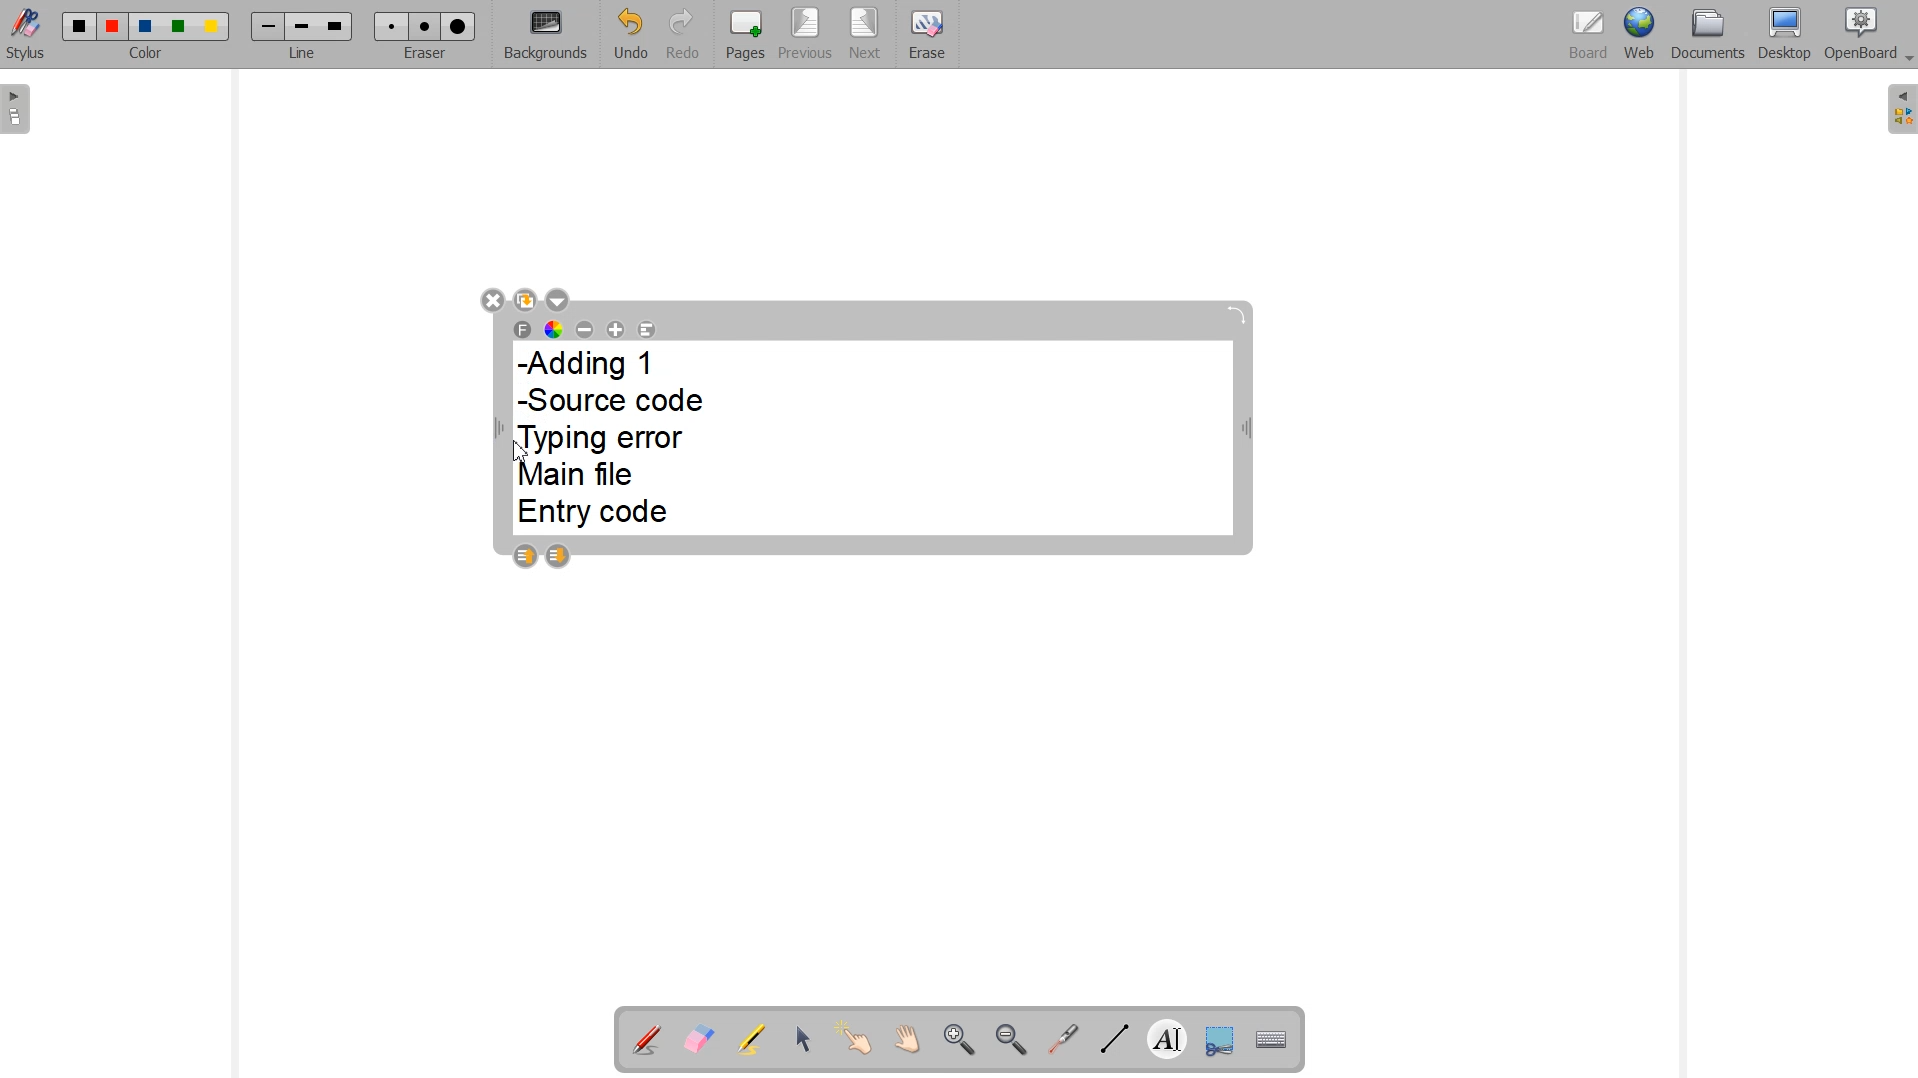 Image resolution: width=1918 pixels, height=1078 pixels. What do you see at coordinates (392, 26) in the screenshot?
I see `Small eraser` at bounding box center [392, 26].